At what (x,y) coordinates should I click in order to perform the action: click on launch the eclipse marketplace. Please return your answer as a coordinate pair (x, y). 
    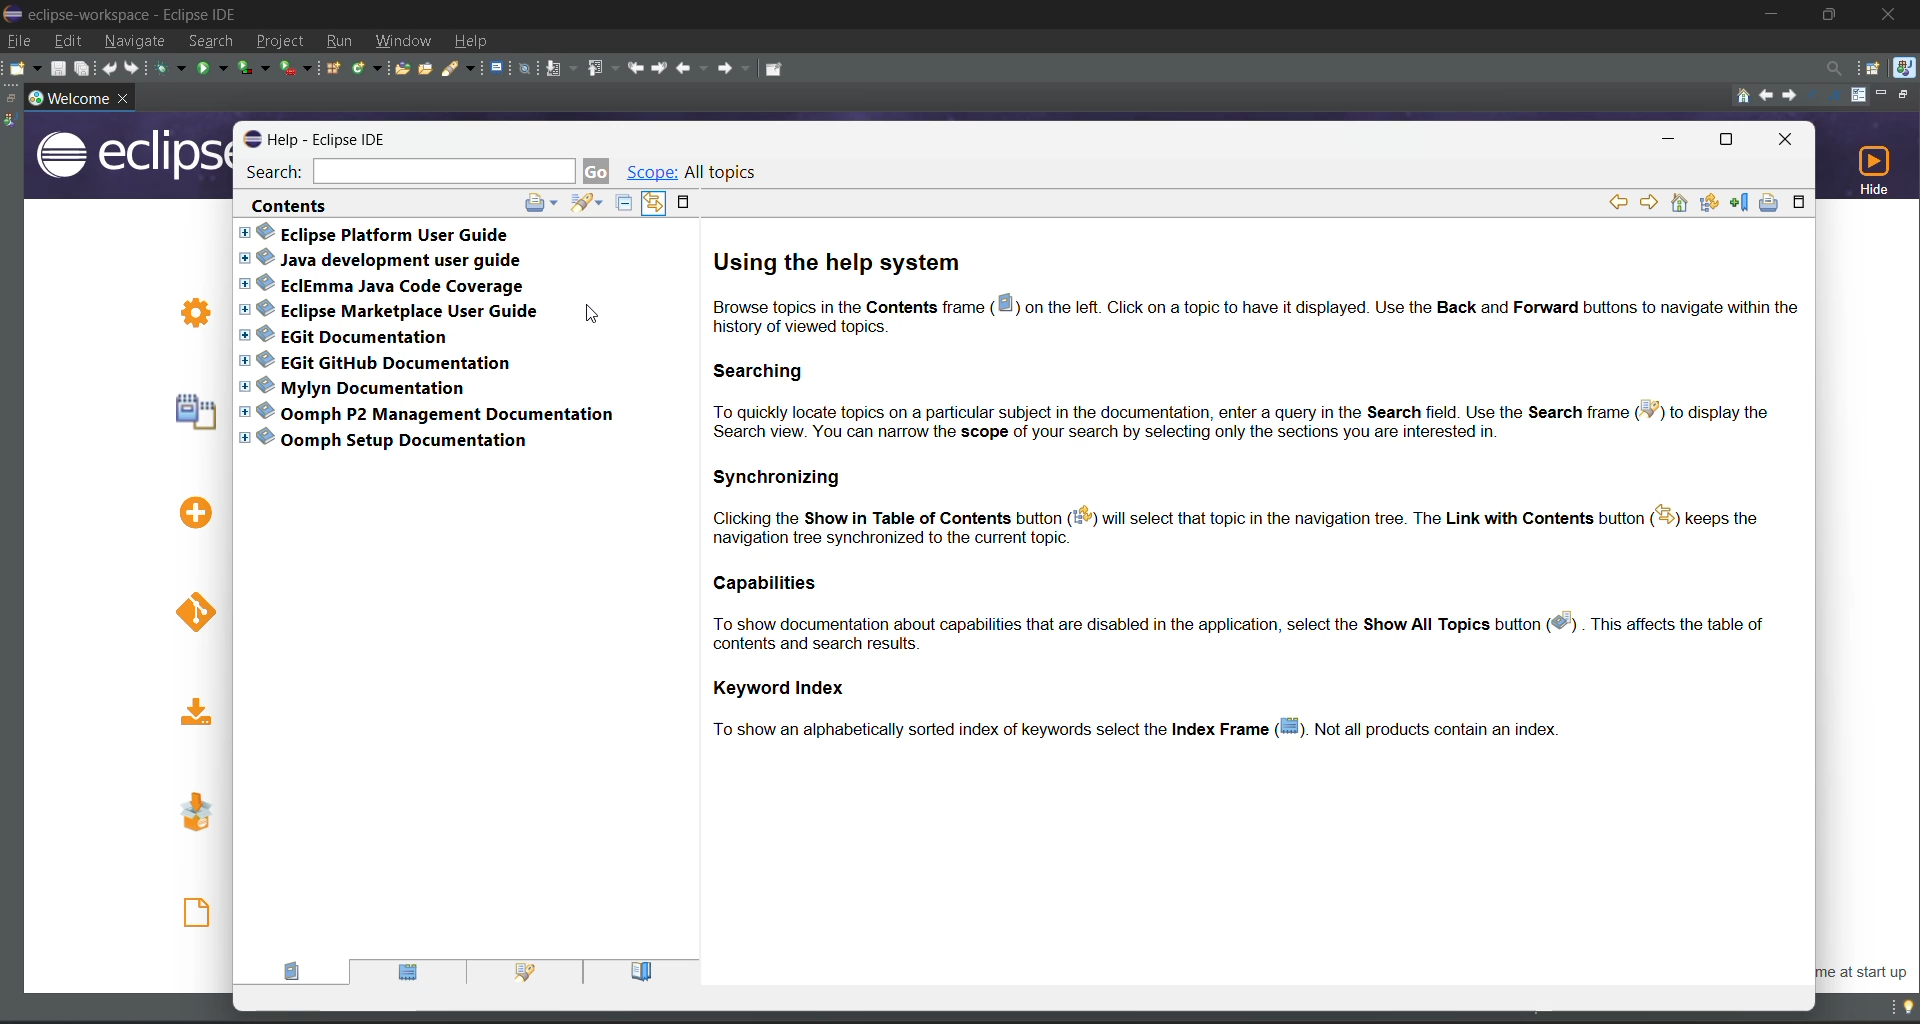
    Looking at the image, I should click on (202, 823).